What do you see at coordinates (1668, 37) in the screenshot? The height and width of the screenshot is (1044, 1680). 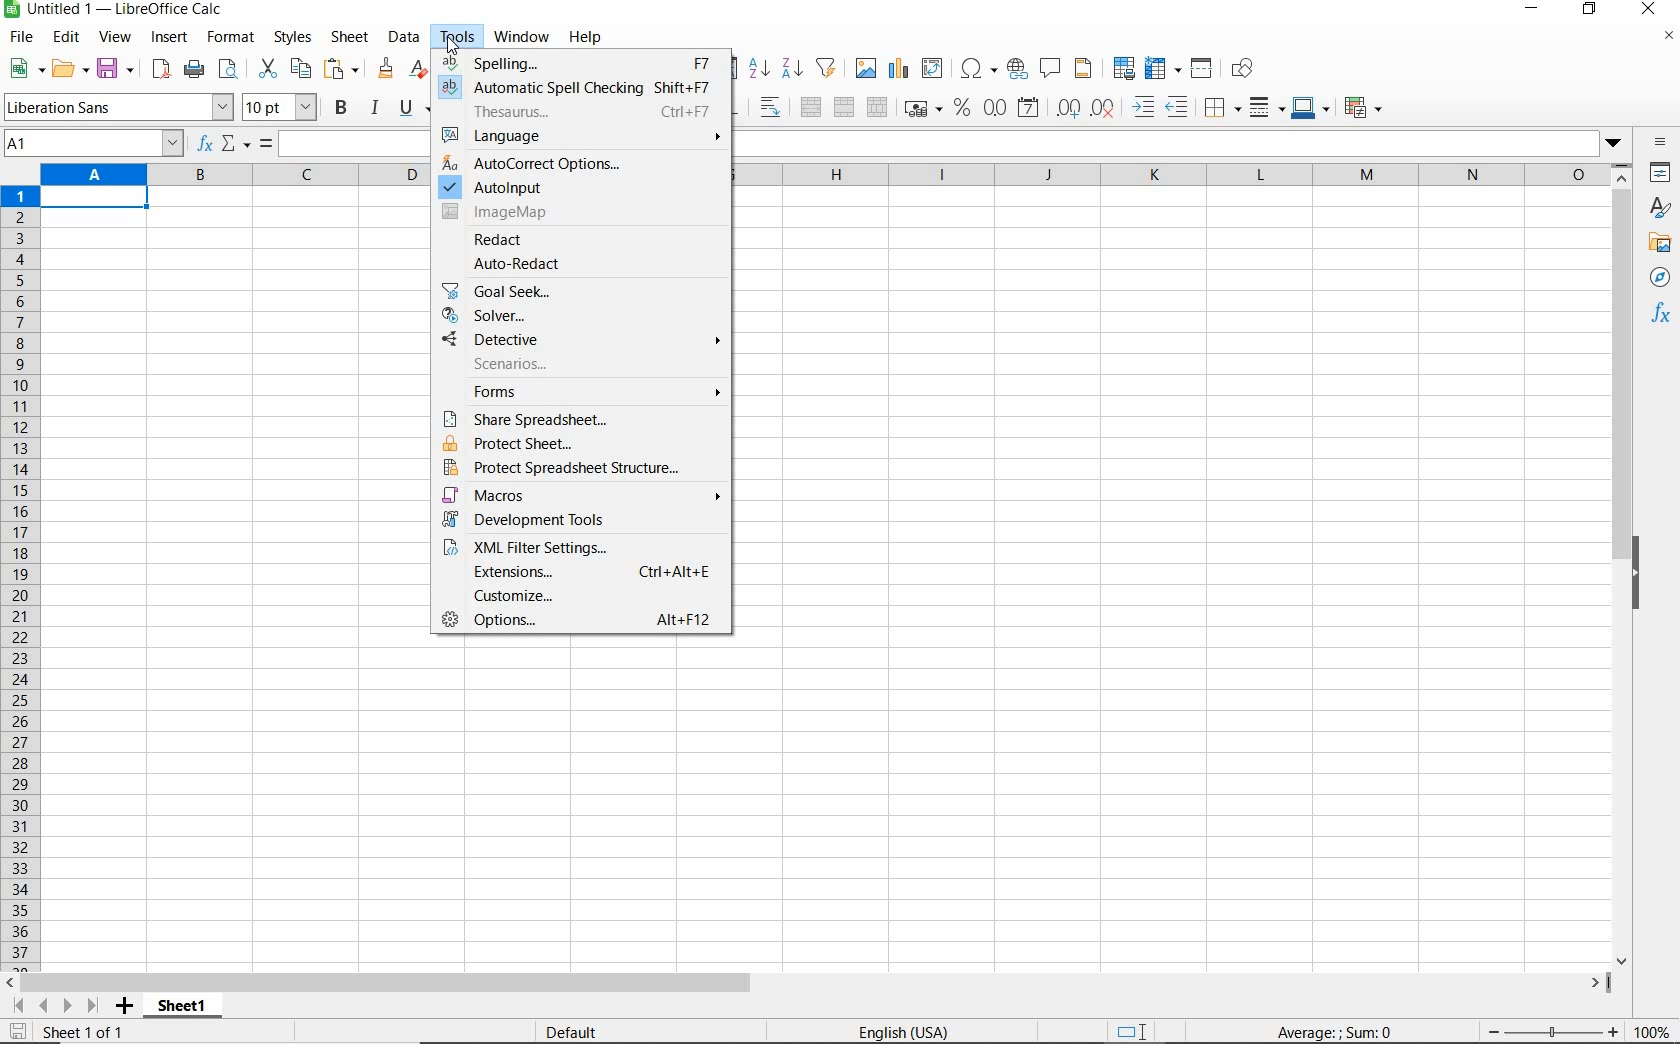 I see `CLOSE DOCUMENT` at bounding box center [1668, 37].